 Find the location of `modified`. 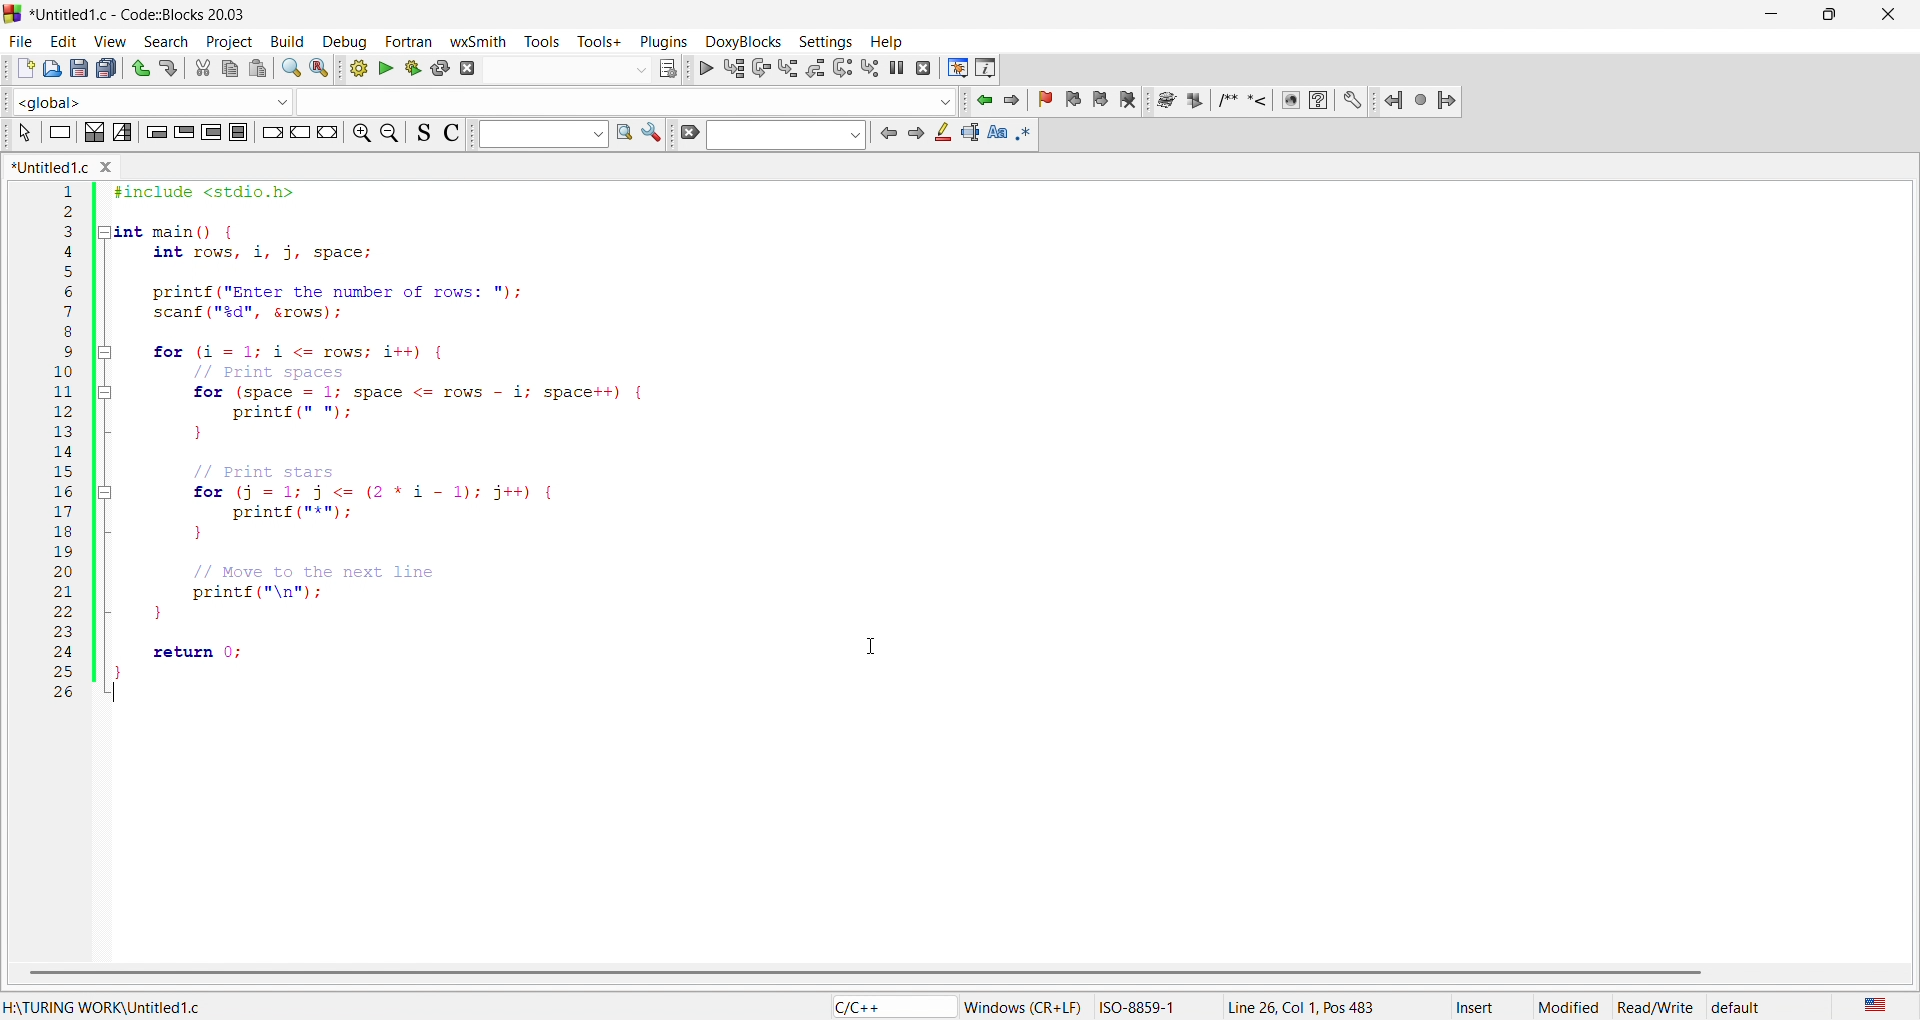

modified is located at coordinates (1570, 1005).